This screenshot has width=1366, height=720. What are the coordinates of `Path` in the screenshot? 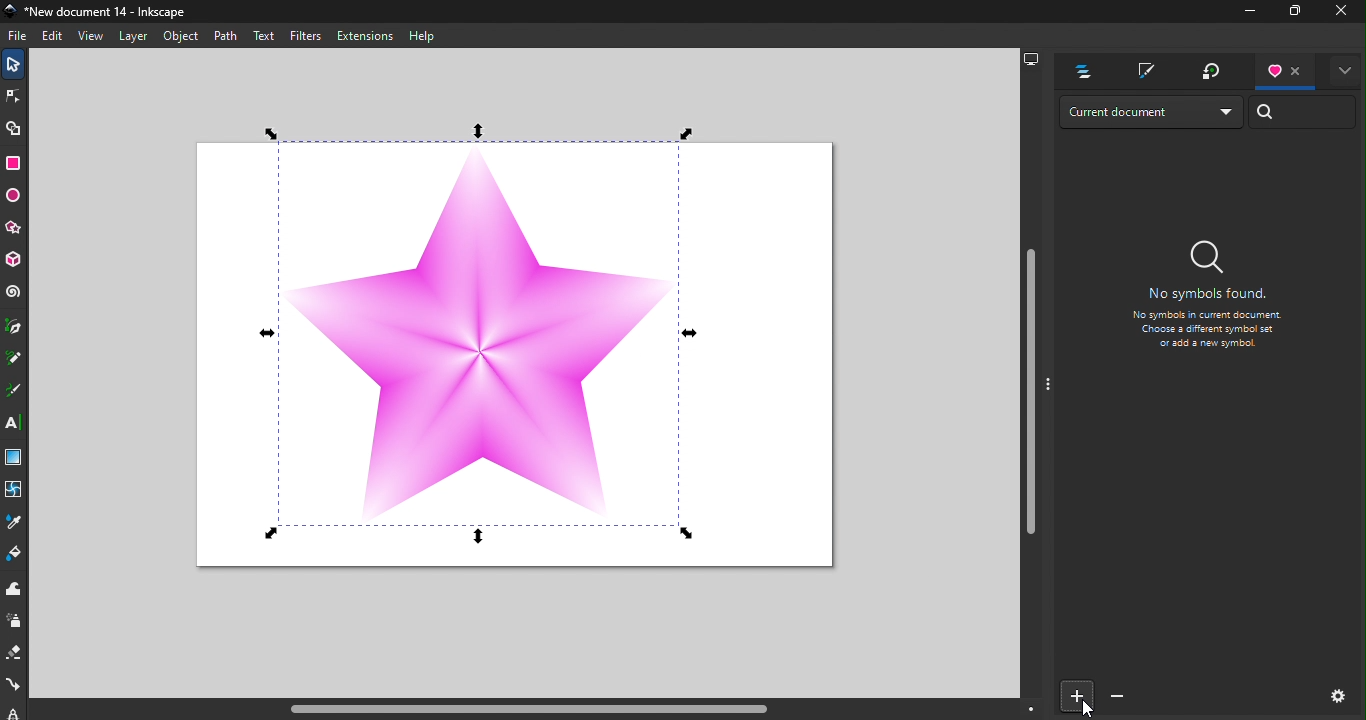 It's located at (224, 34).